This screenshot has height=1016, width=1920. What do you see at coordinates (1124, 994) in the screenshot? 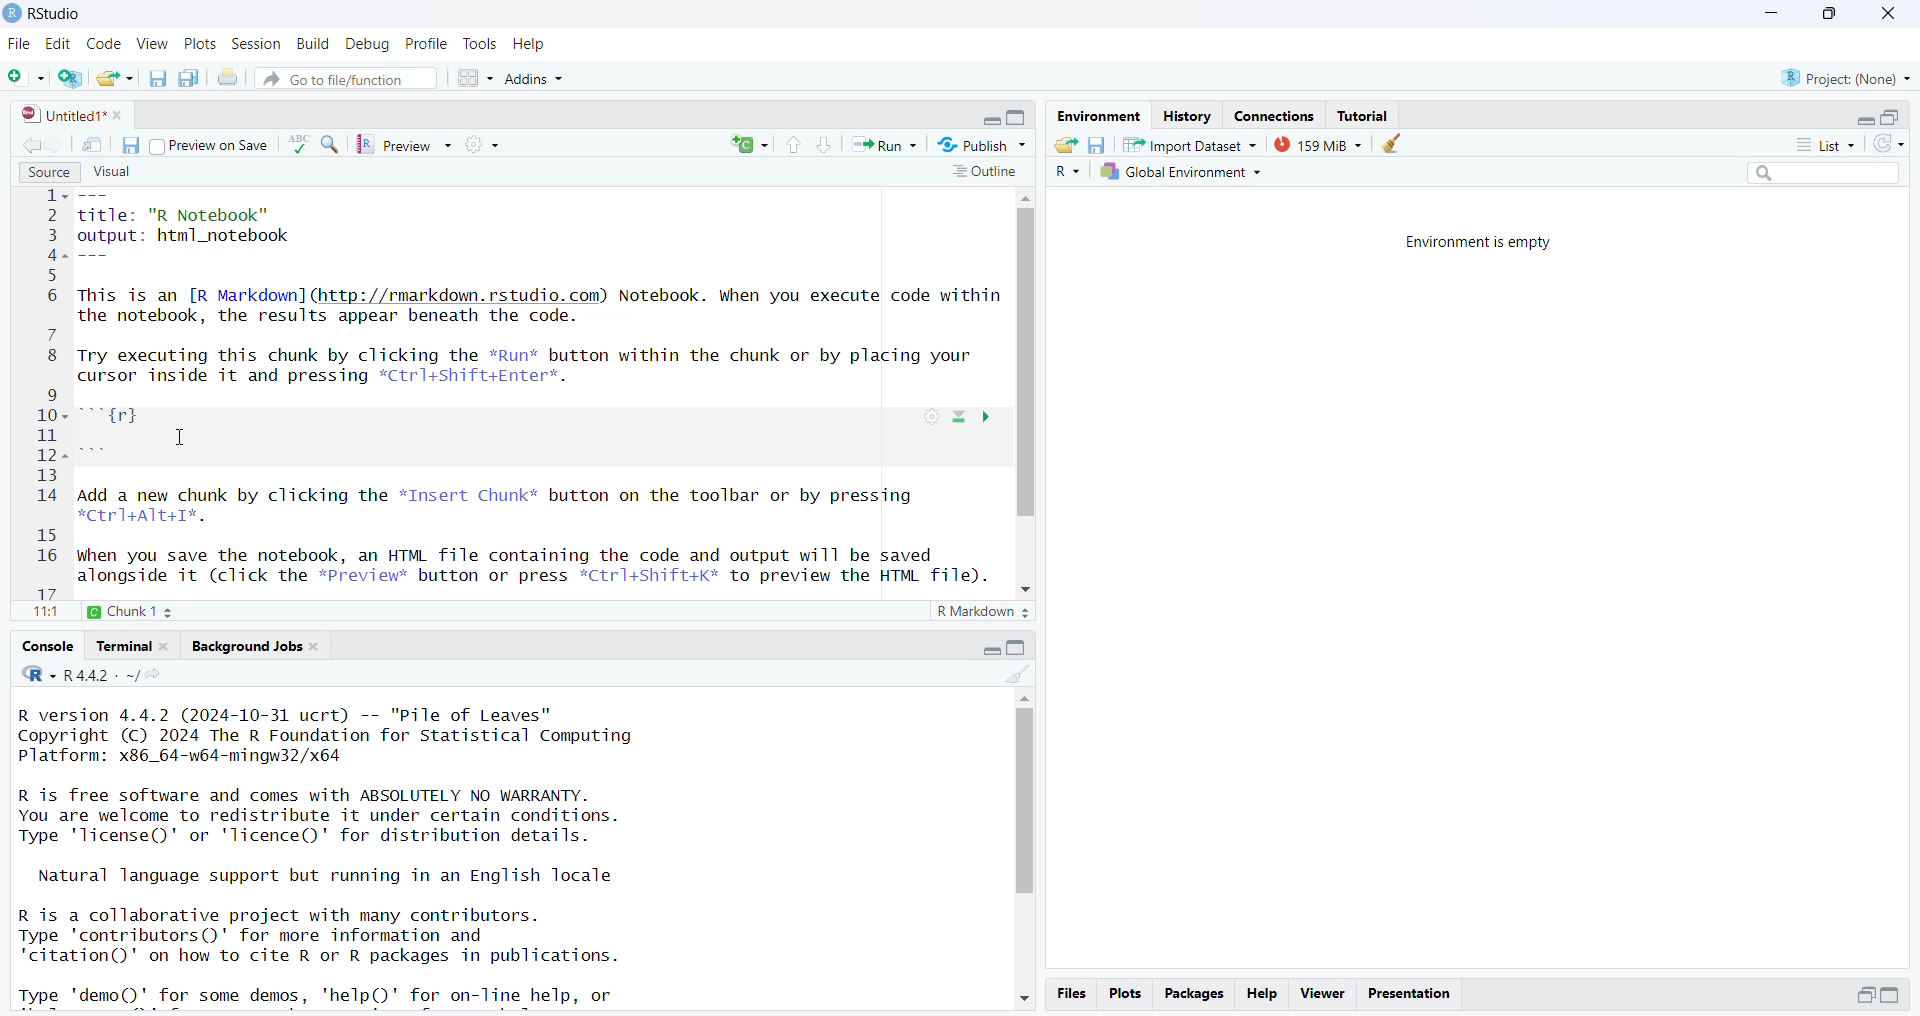
I see `plots` at bounding box center [1124, 994].